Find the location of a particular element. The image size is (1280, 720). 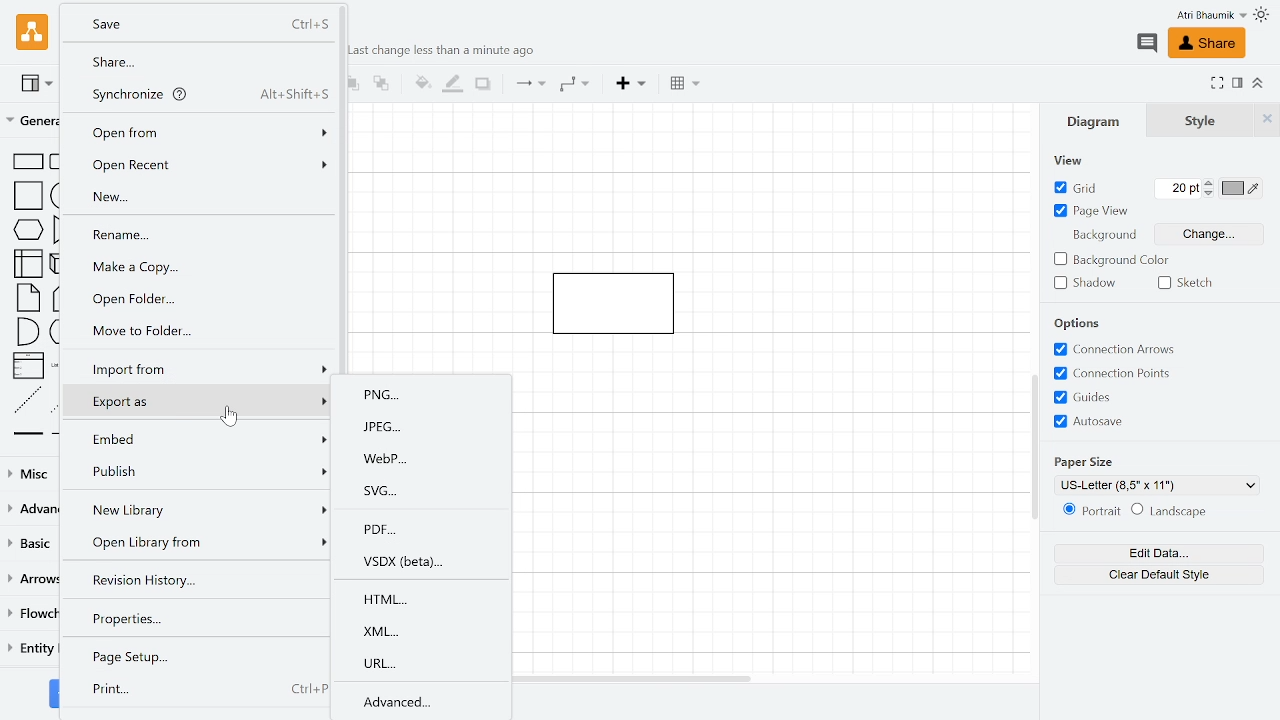

Share is located at coordinates (1210, 44).